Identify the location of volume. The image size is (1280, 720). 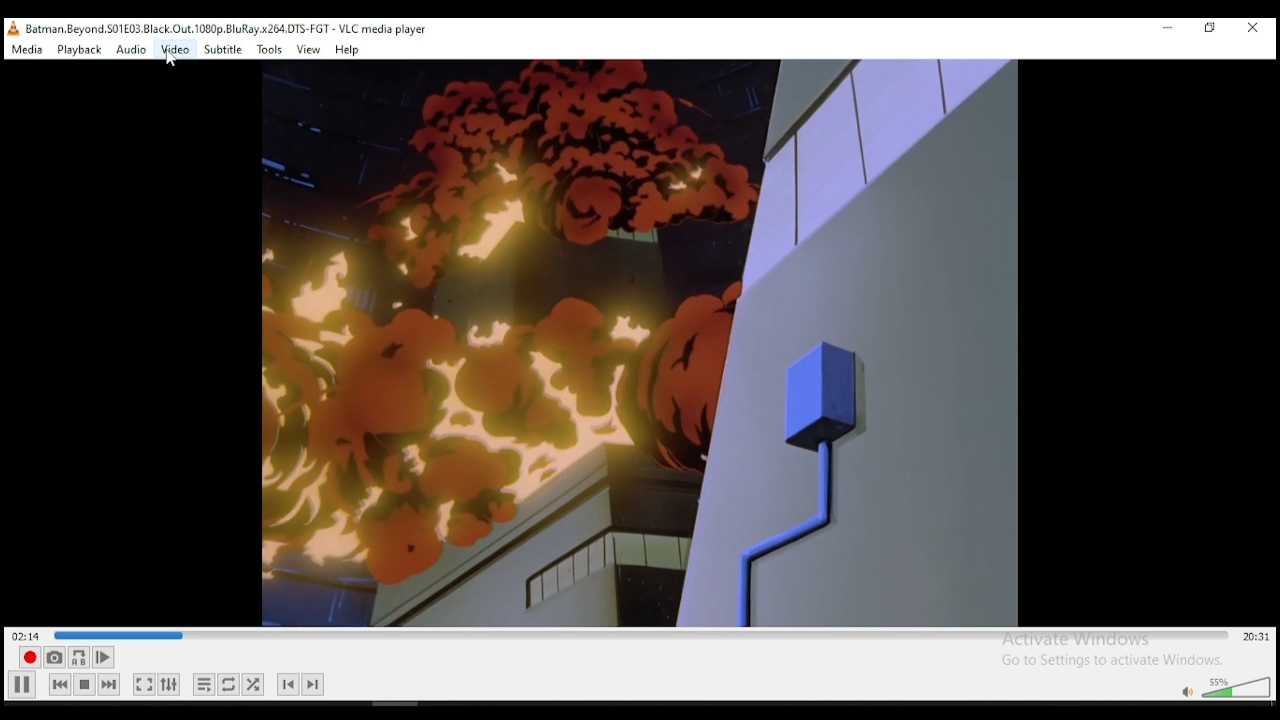
(1236, 686).